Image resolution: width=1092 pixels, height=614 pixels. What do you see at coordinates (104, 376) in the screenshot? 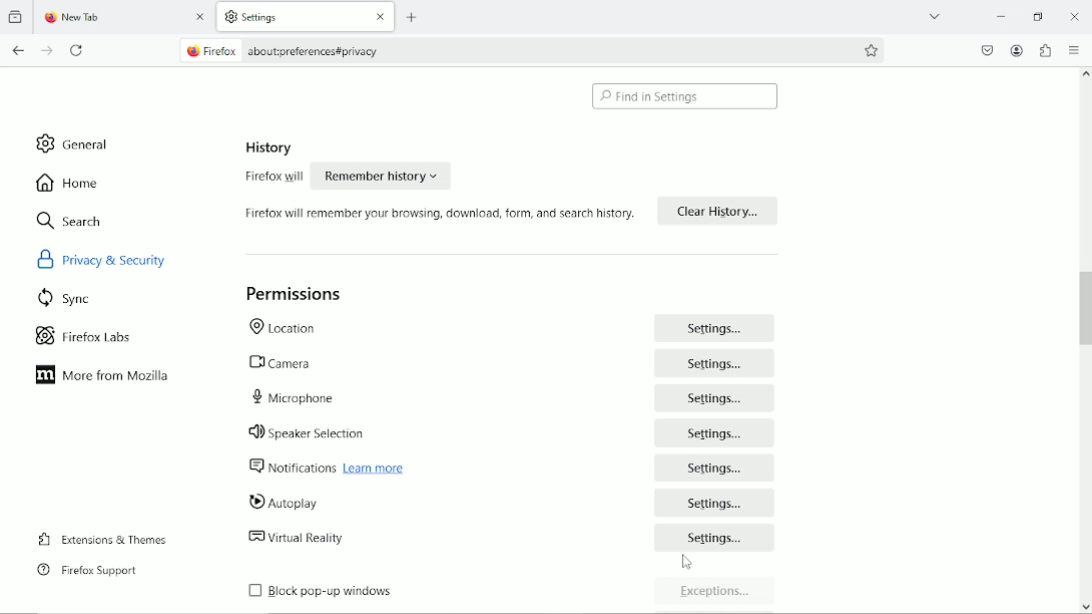
I see `more from mozilla` at bounding box center [104, 376].